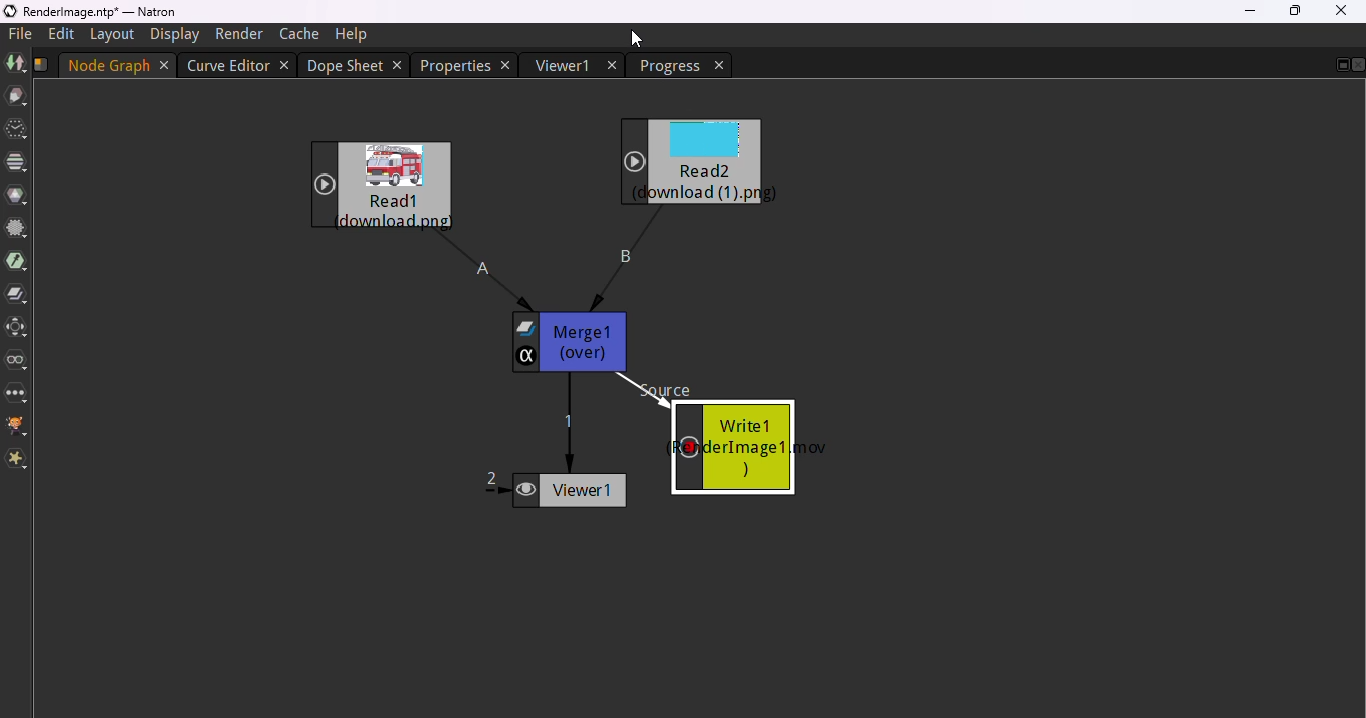 Image resolution: width=1366 pixels, height=718 pixels. I want to click on draw, so click(16, 96).